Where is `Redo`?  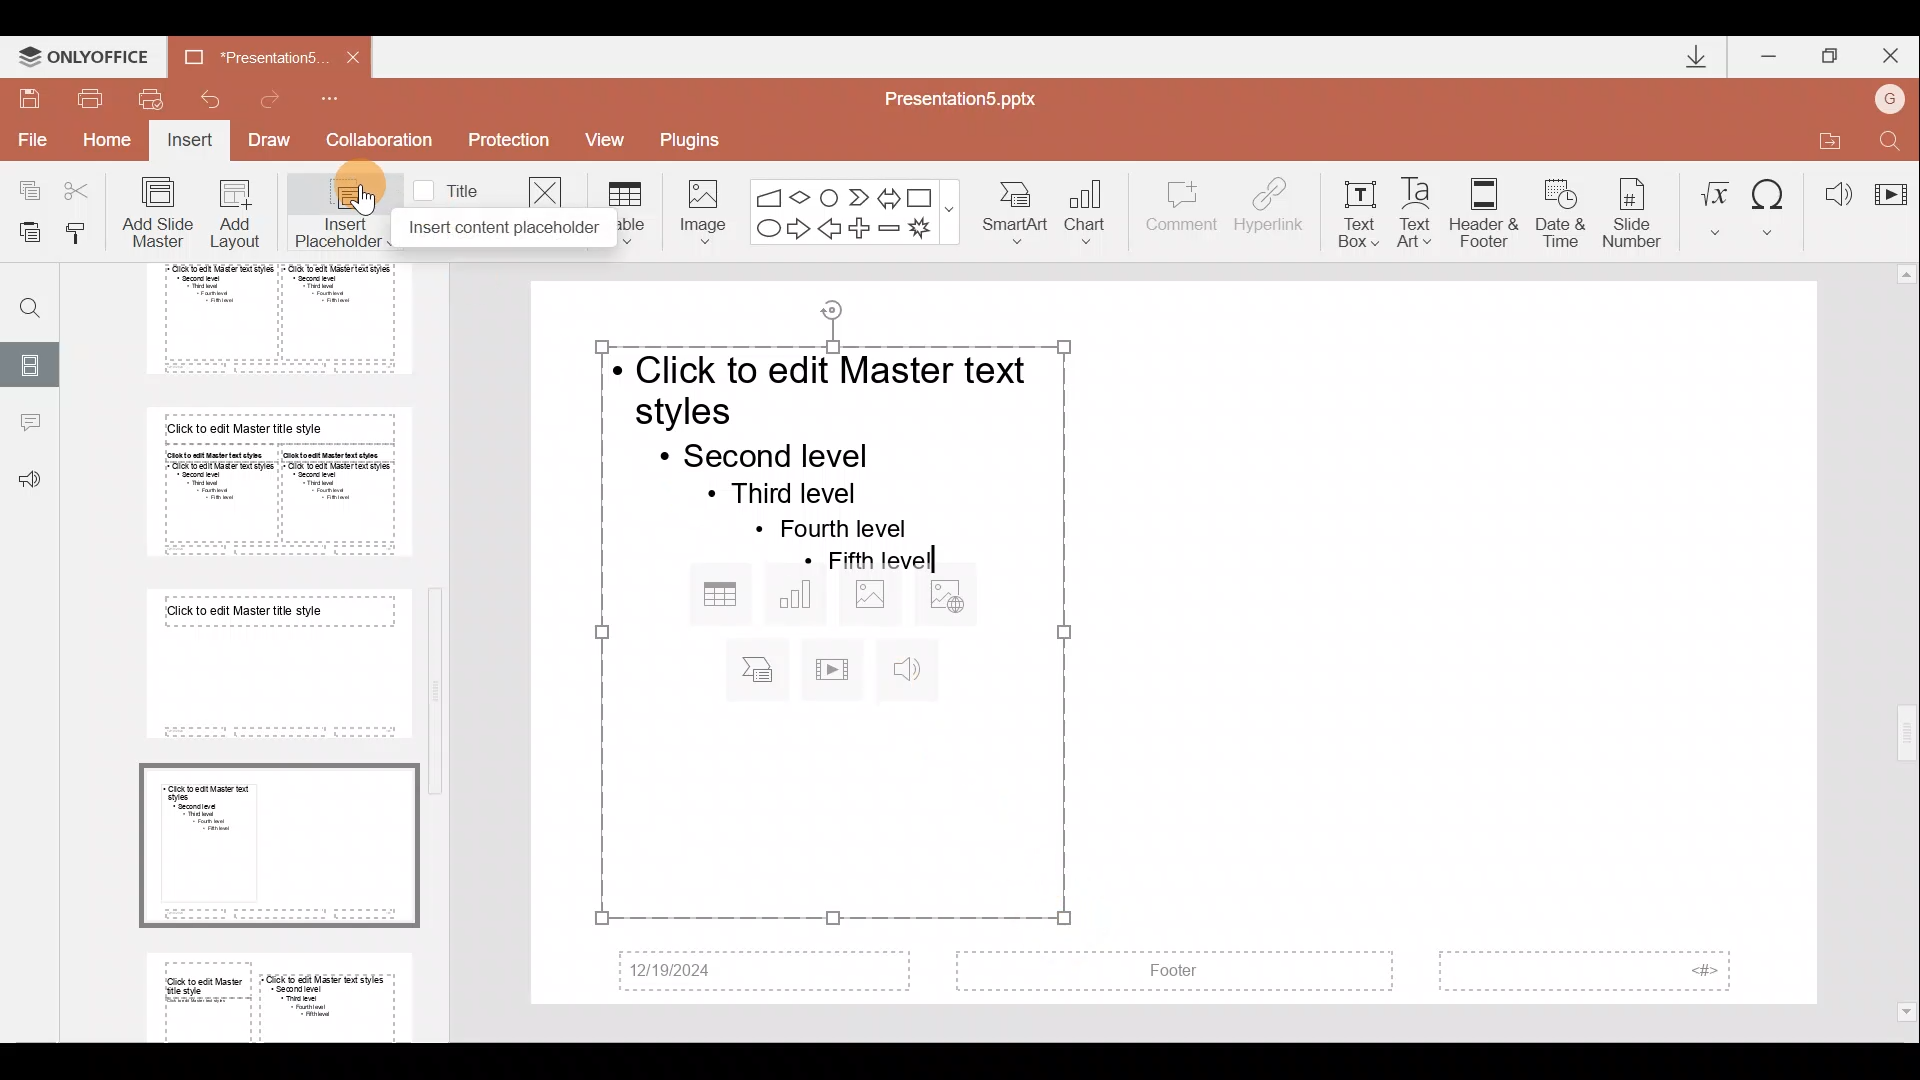 Redo is located at coordinates (278, 99).